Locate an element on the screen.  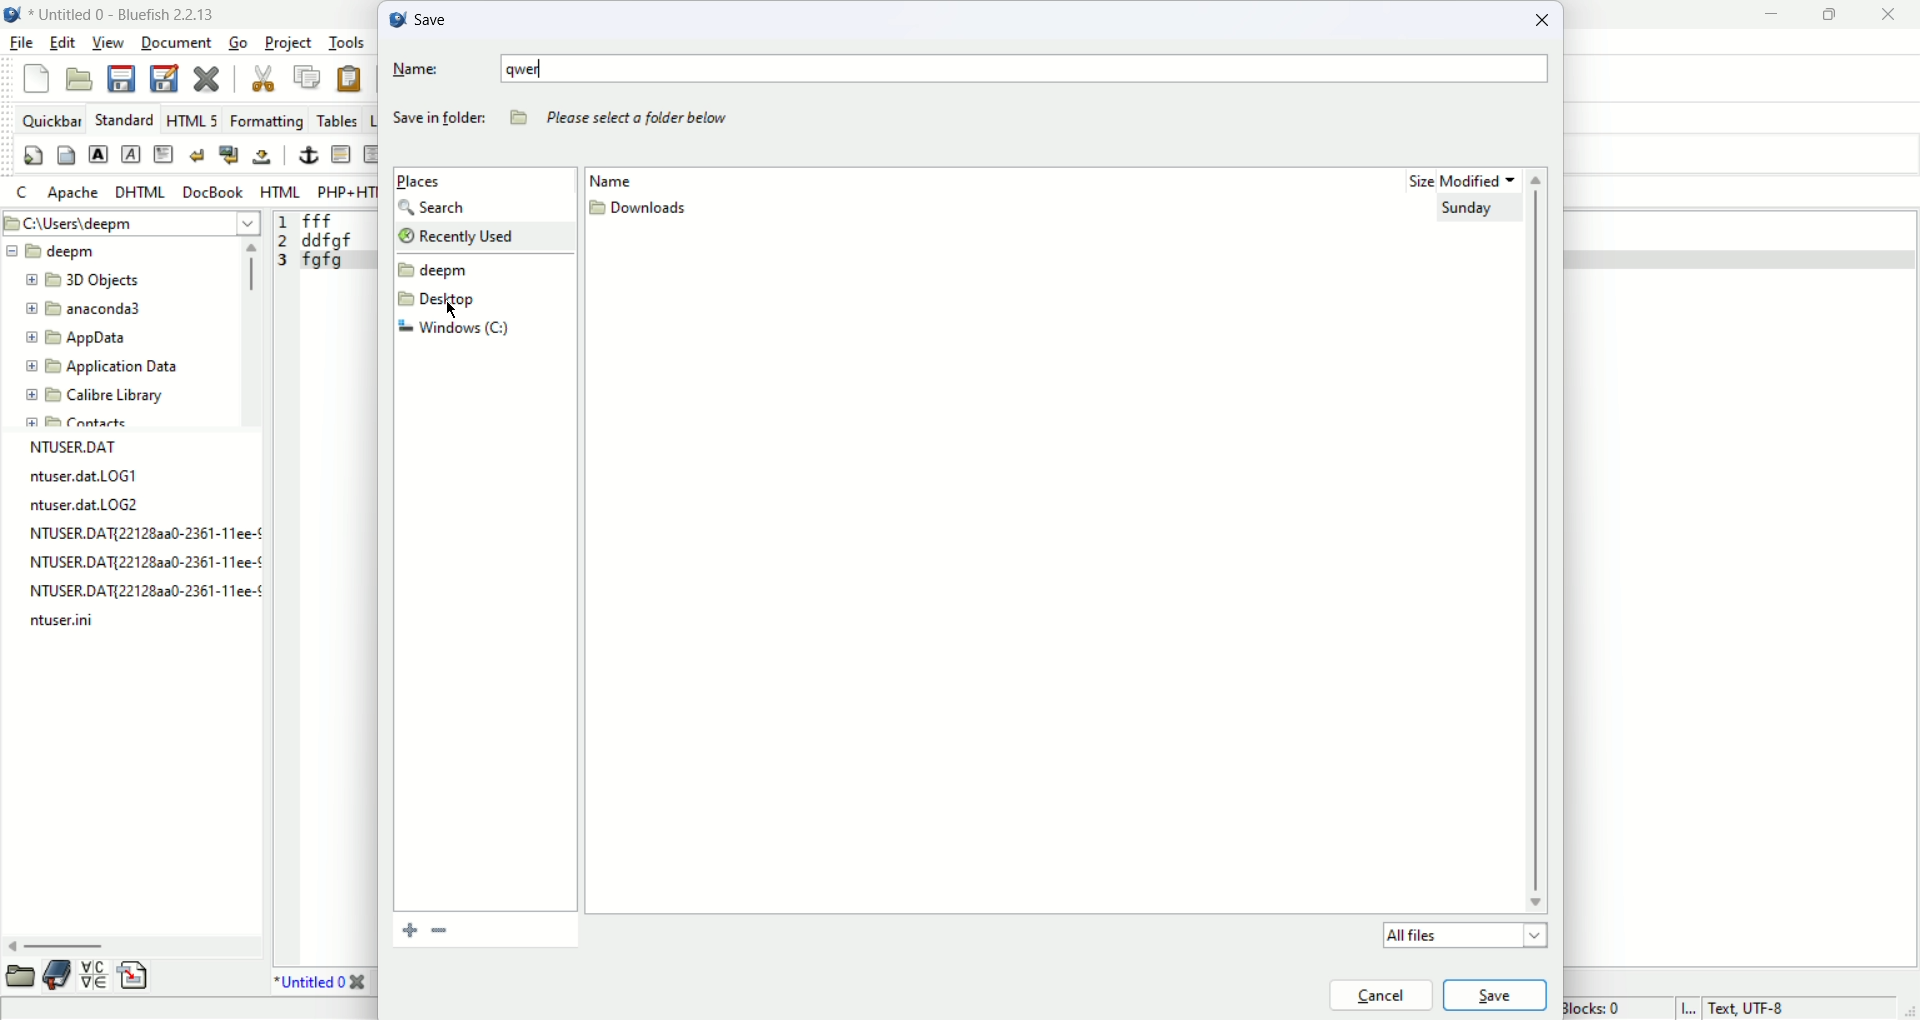
new is located at coordinates (37, 77).